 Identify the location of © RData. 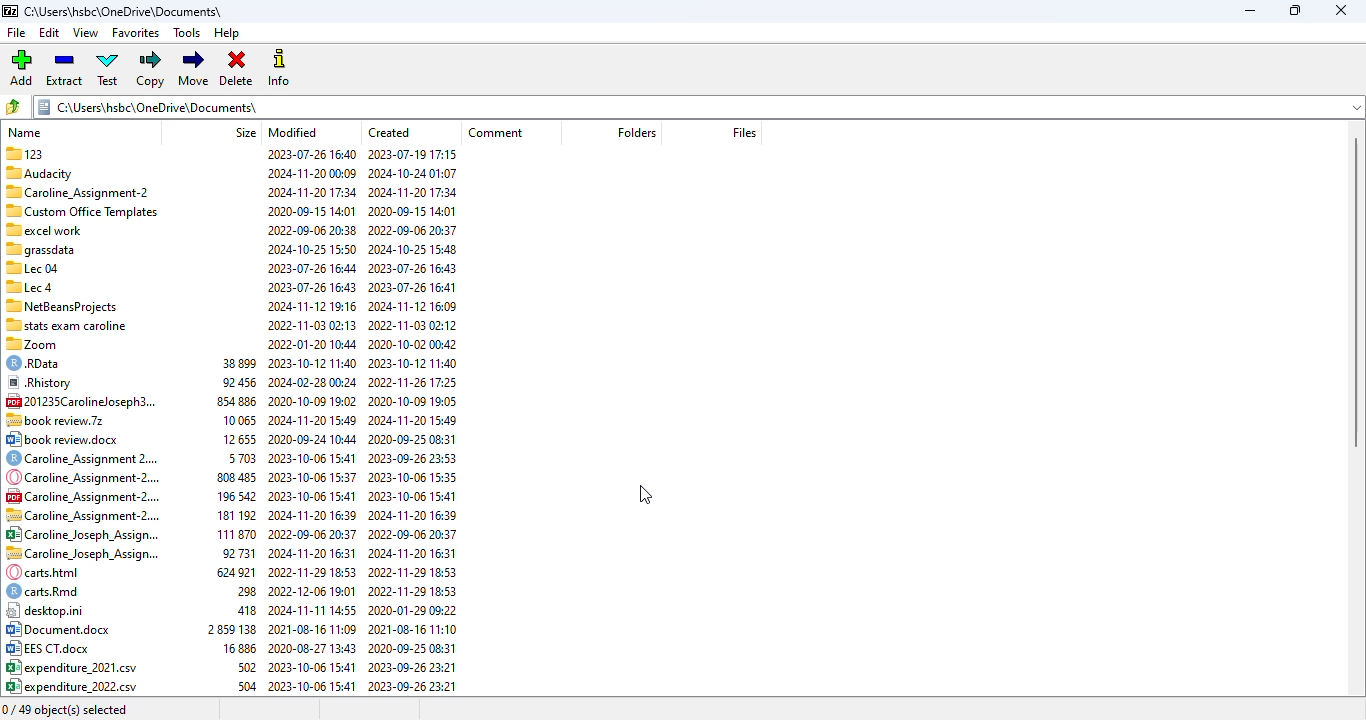
(40, 362).